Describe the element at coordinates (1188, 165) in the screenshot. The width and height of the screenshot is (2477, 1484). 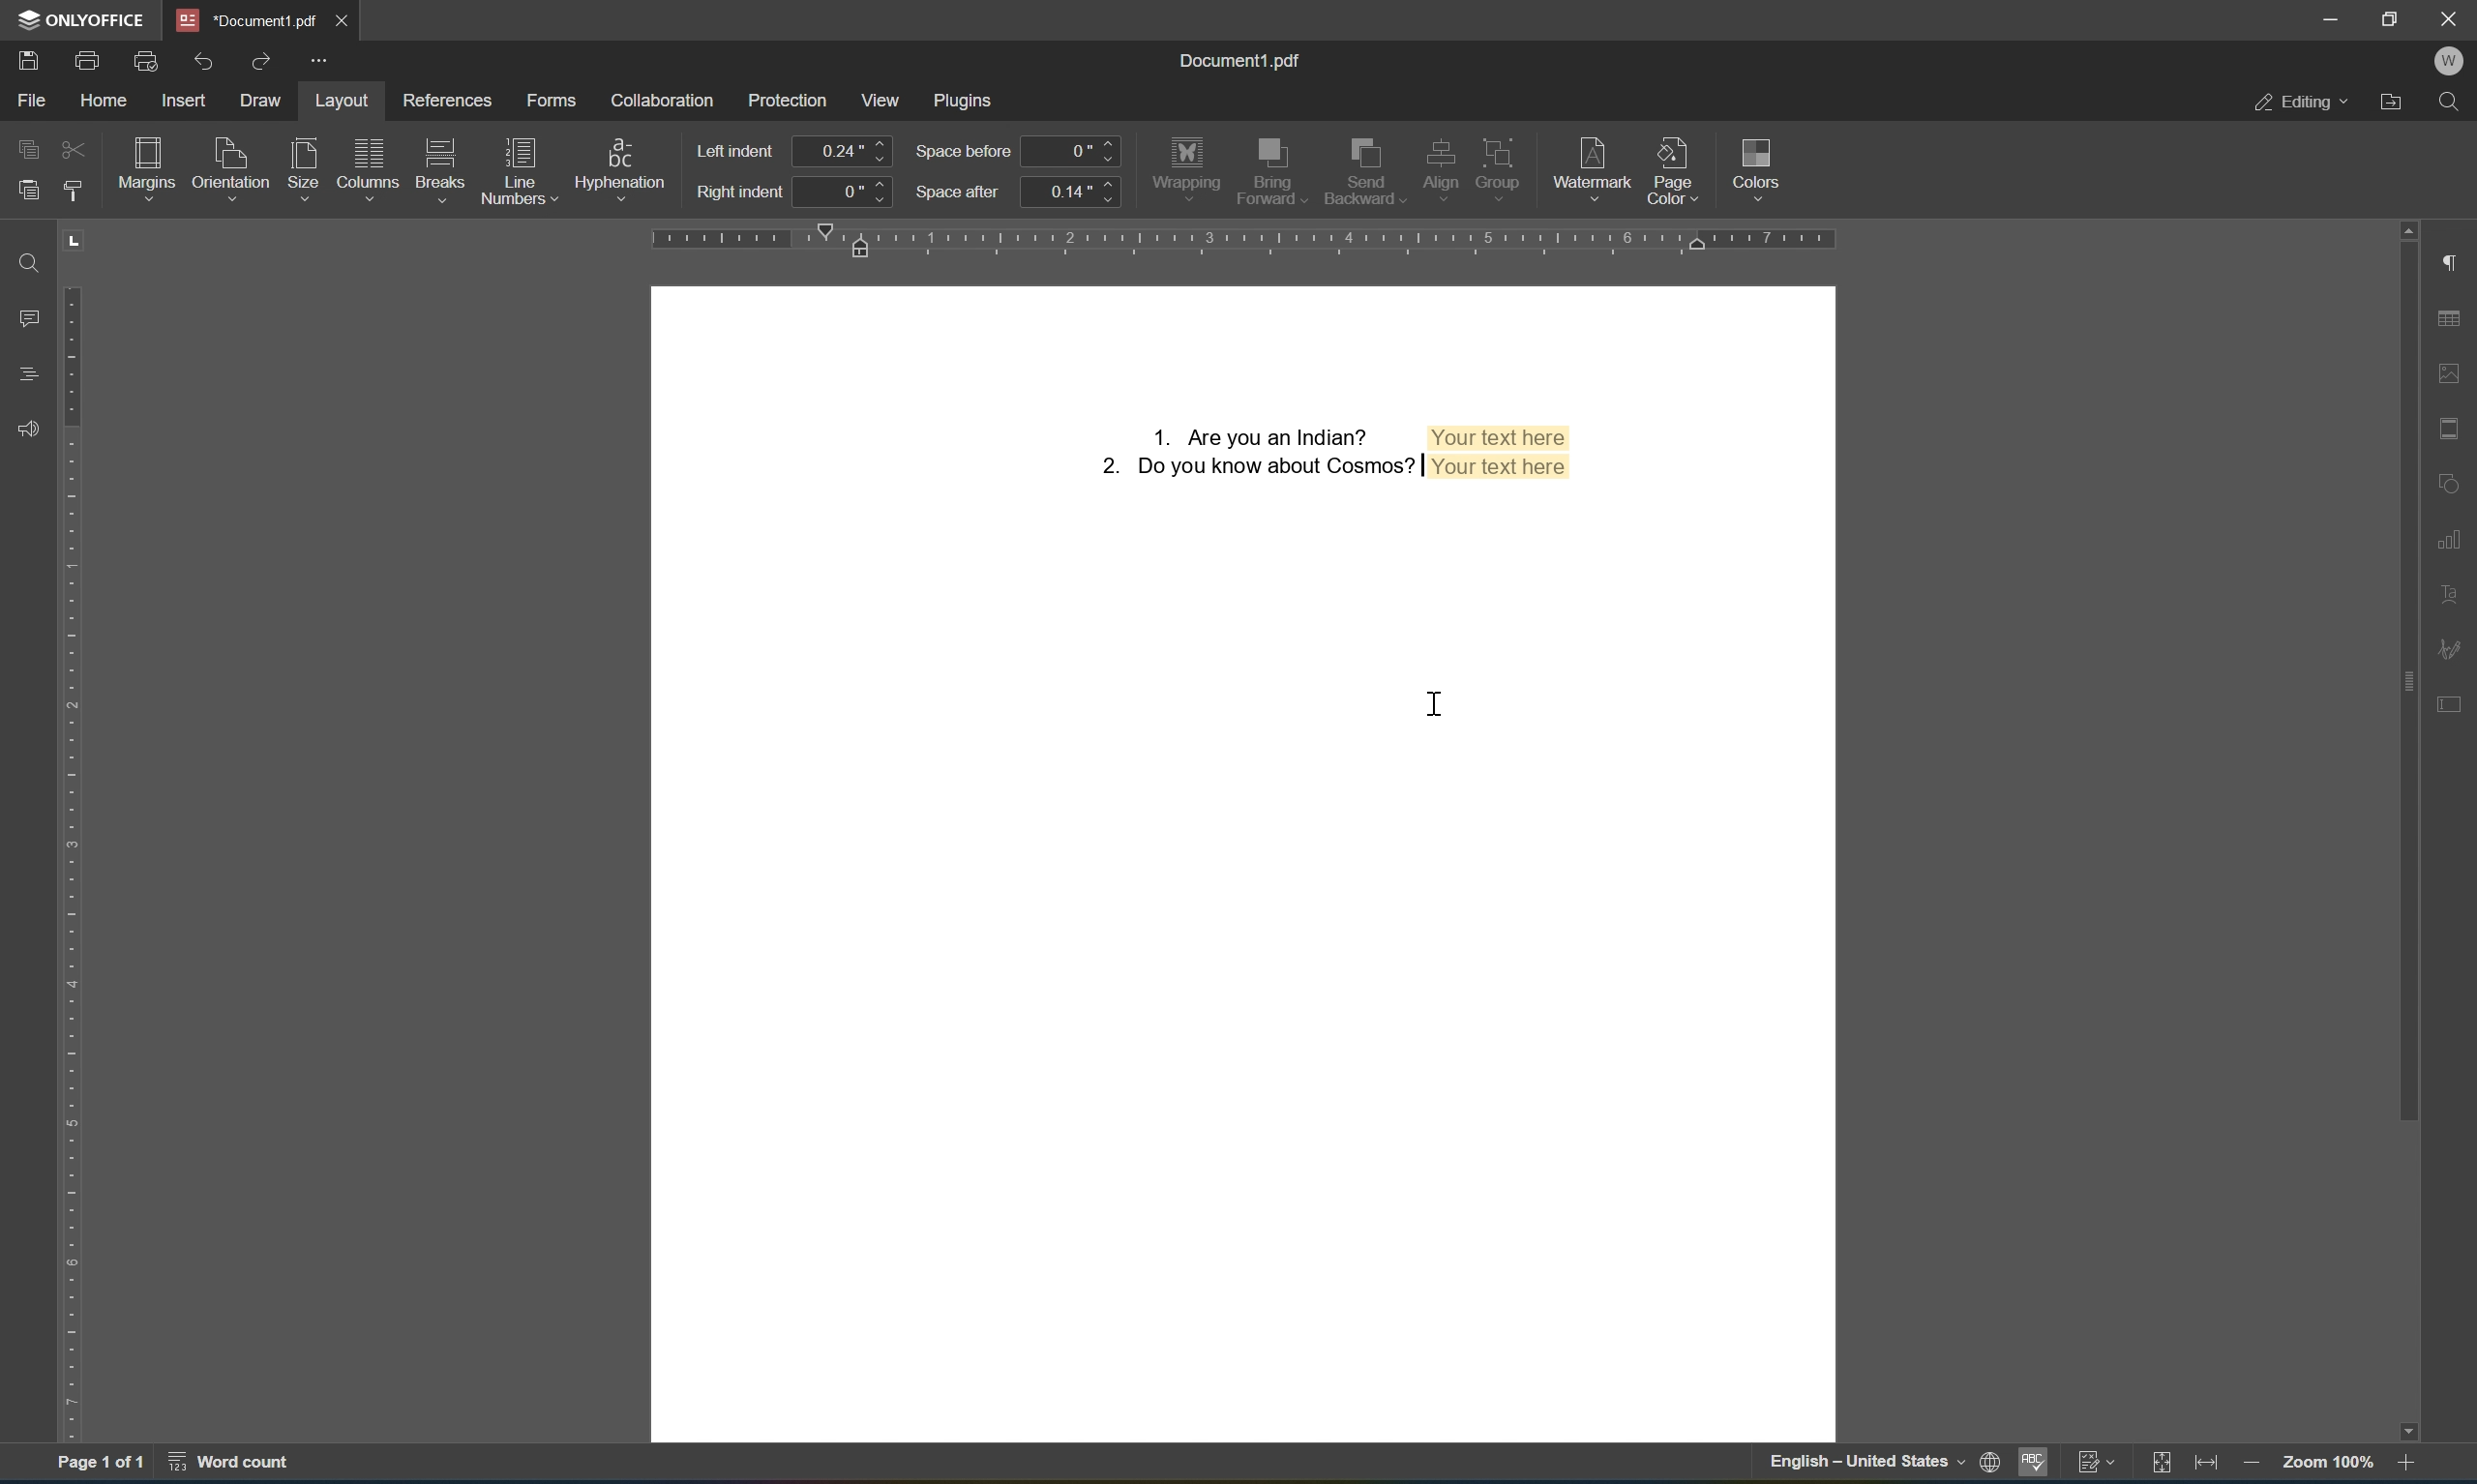
I see `wrapping` at that location.